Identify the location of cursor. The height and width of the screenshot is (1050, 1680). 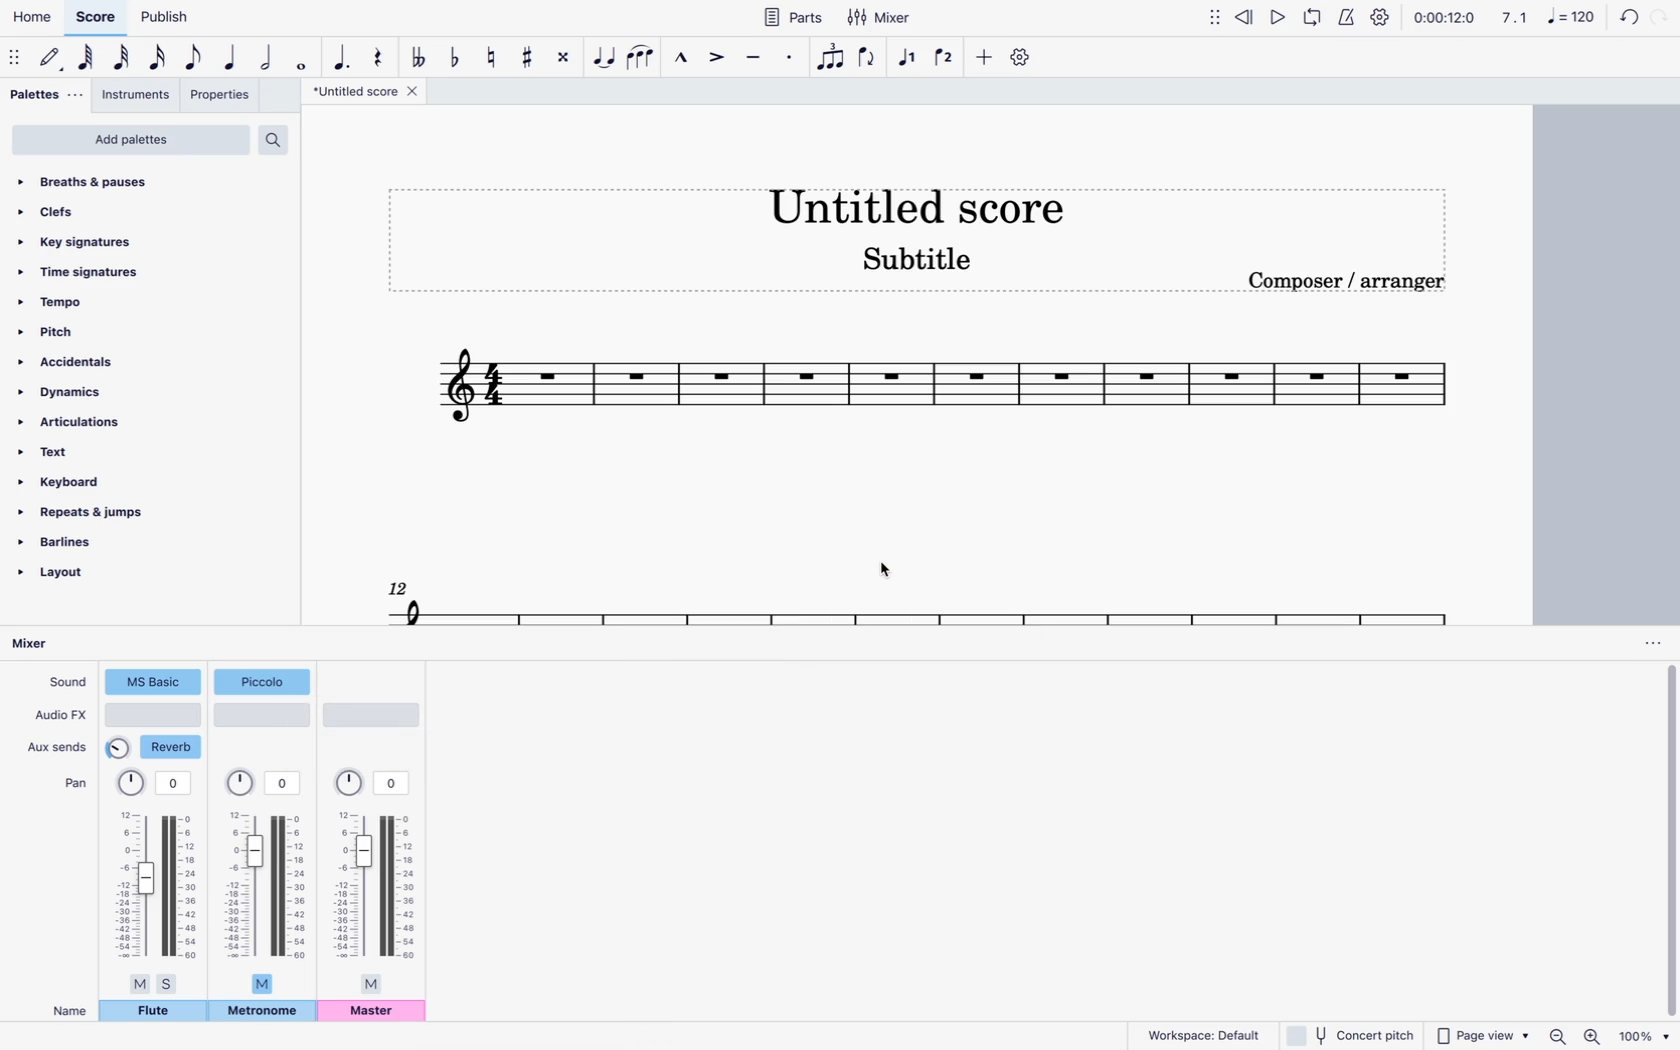
(895, 567).